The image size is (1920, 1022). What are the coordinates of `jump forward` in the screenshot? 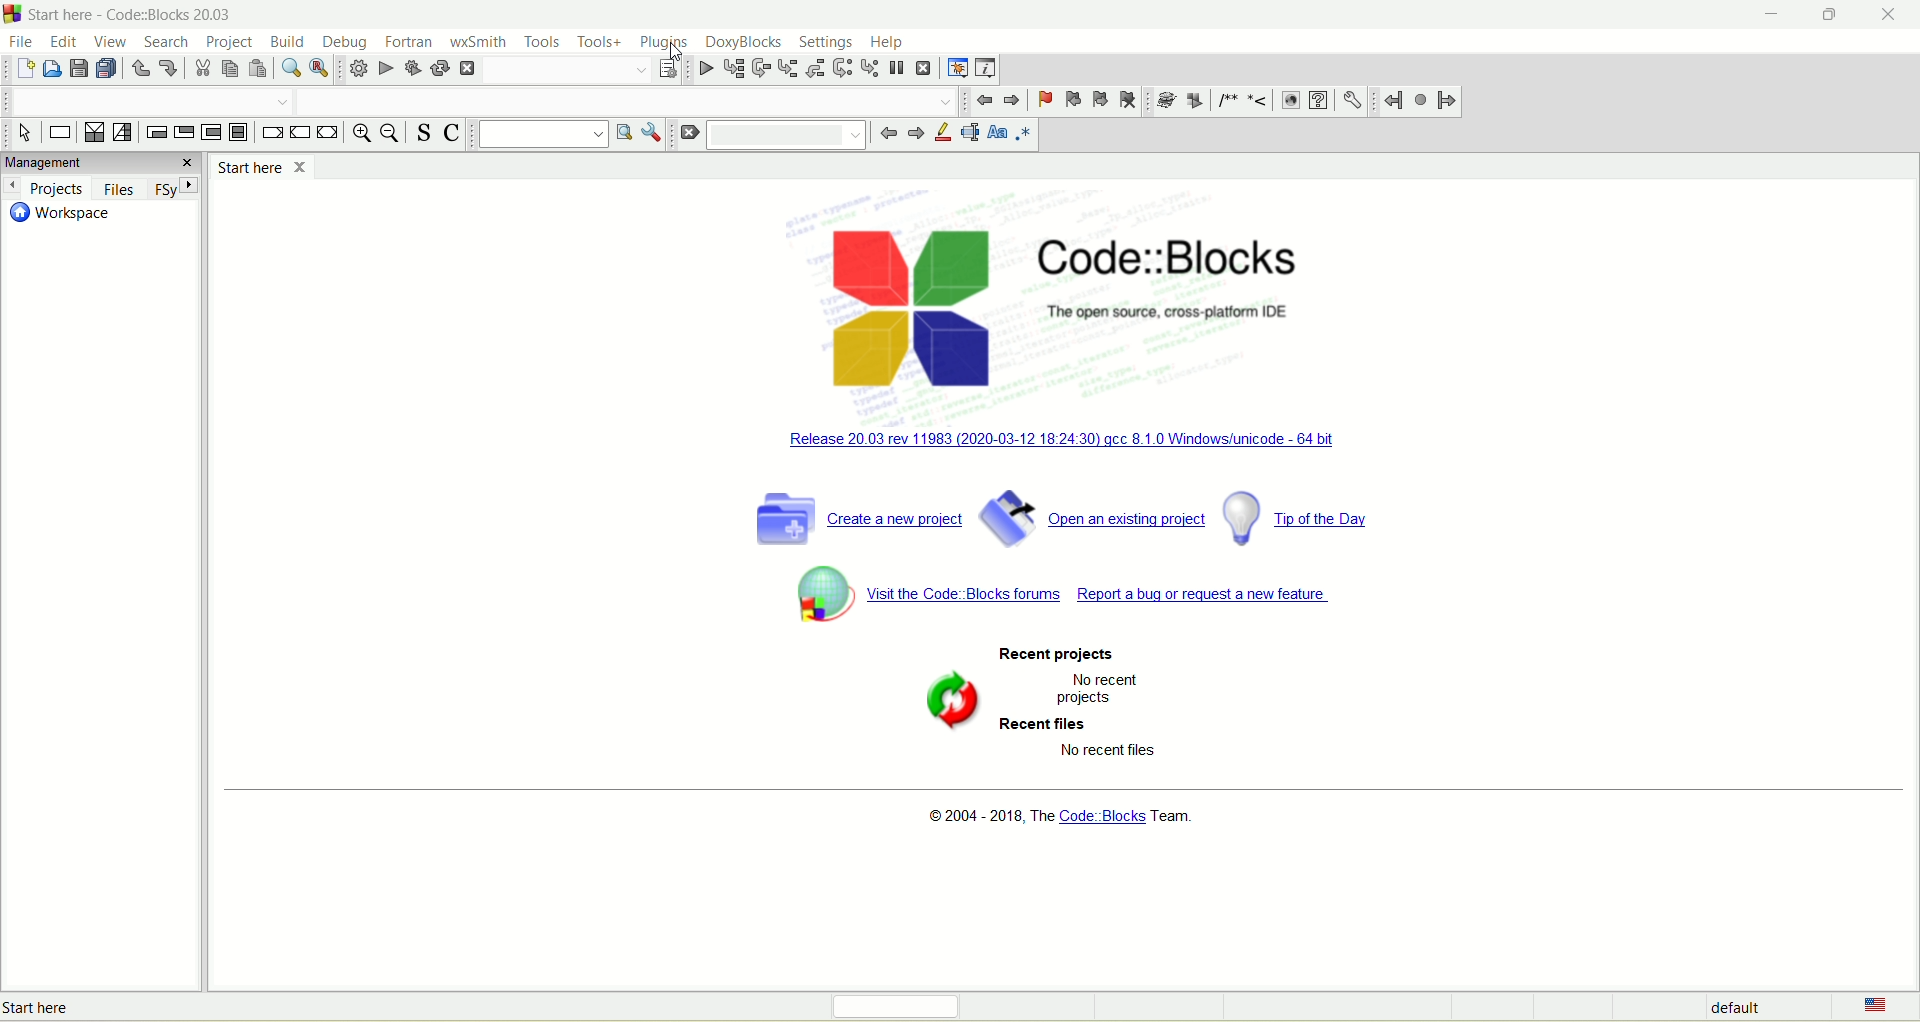 It's located at (1450, 101).